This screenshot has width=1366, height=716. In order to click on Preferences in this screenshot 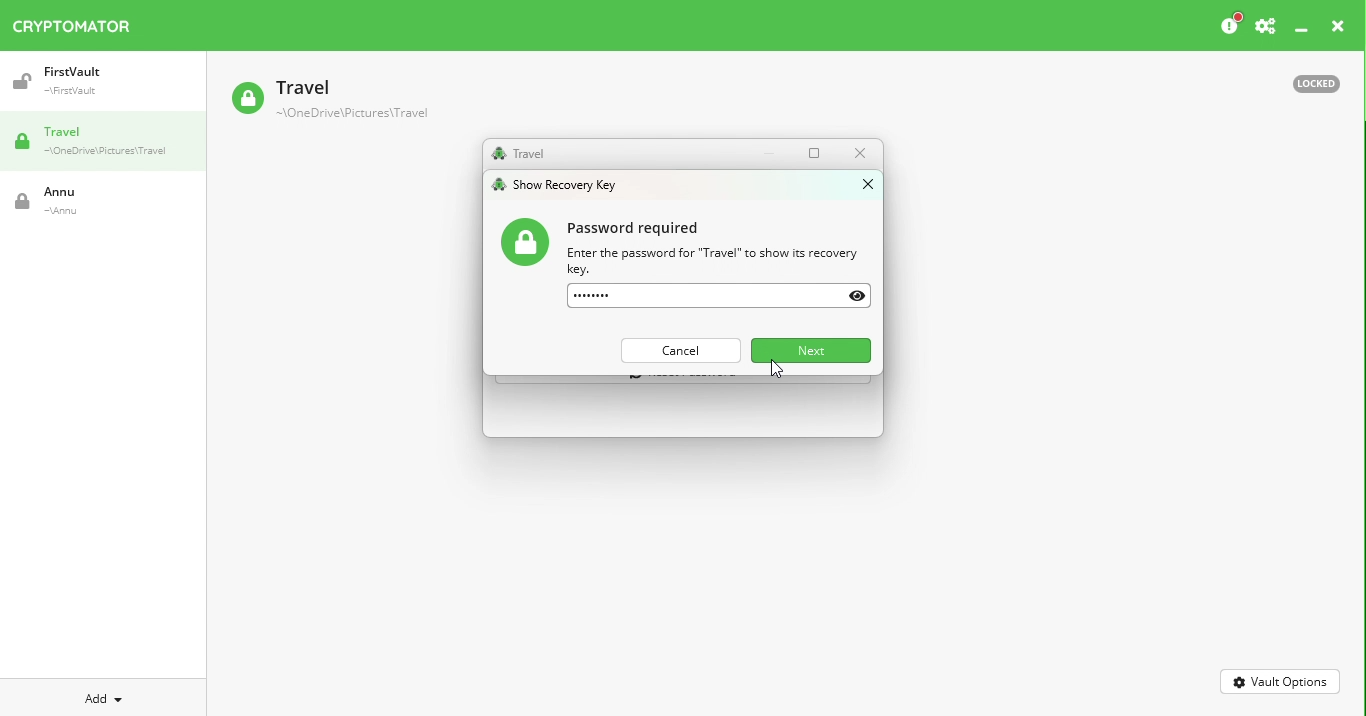, I will do `click(1265, 27)`.